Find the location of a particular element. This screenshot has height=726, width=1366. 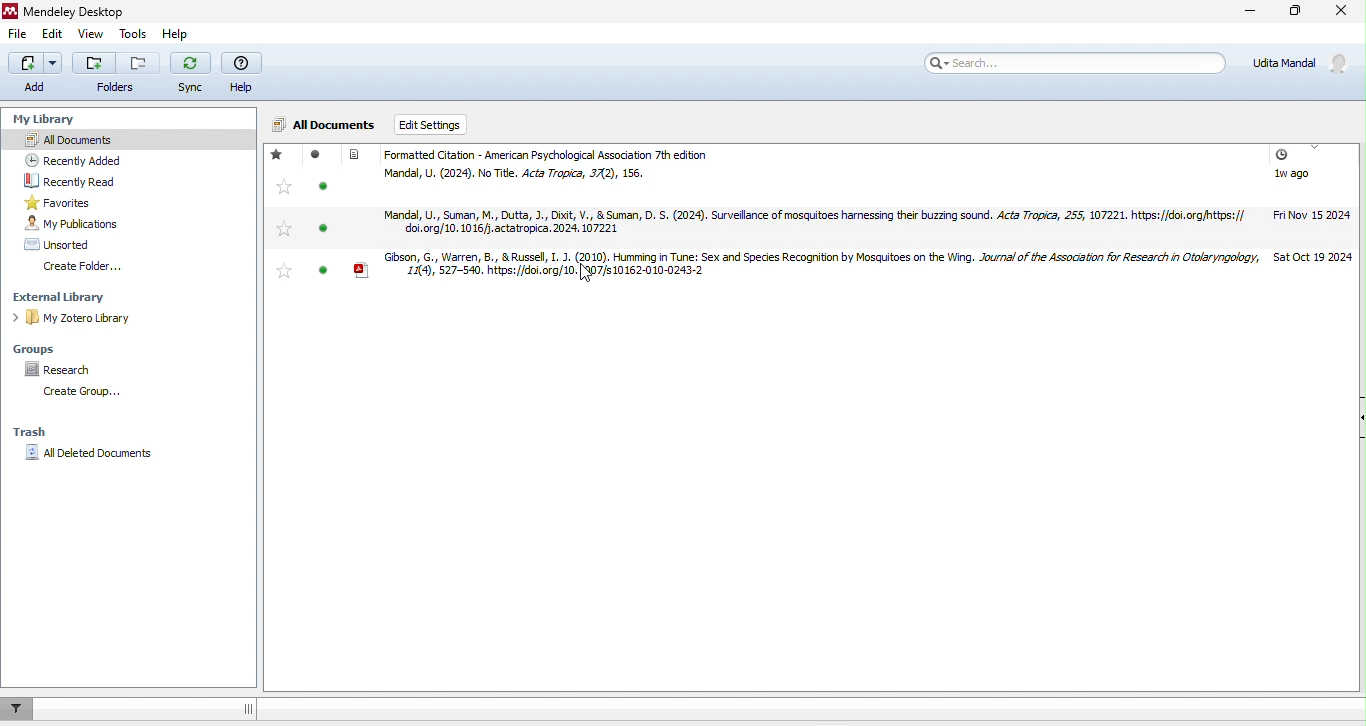

minimize is located at coordinates (1249, 13).